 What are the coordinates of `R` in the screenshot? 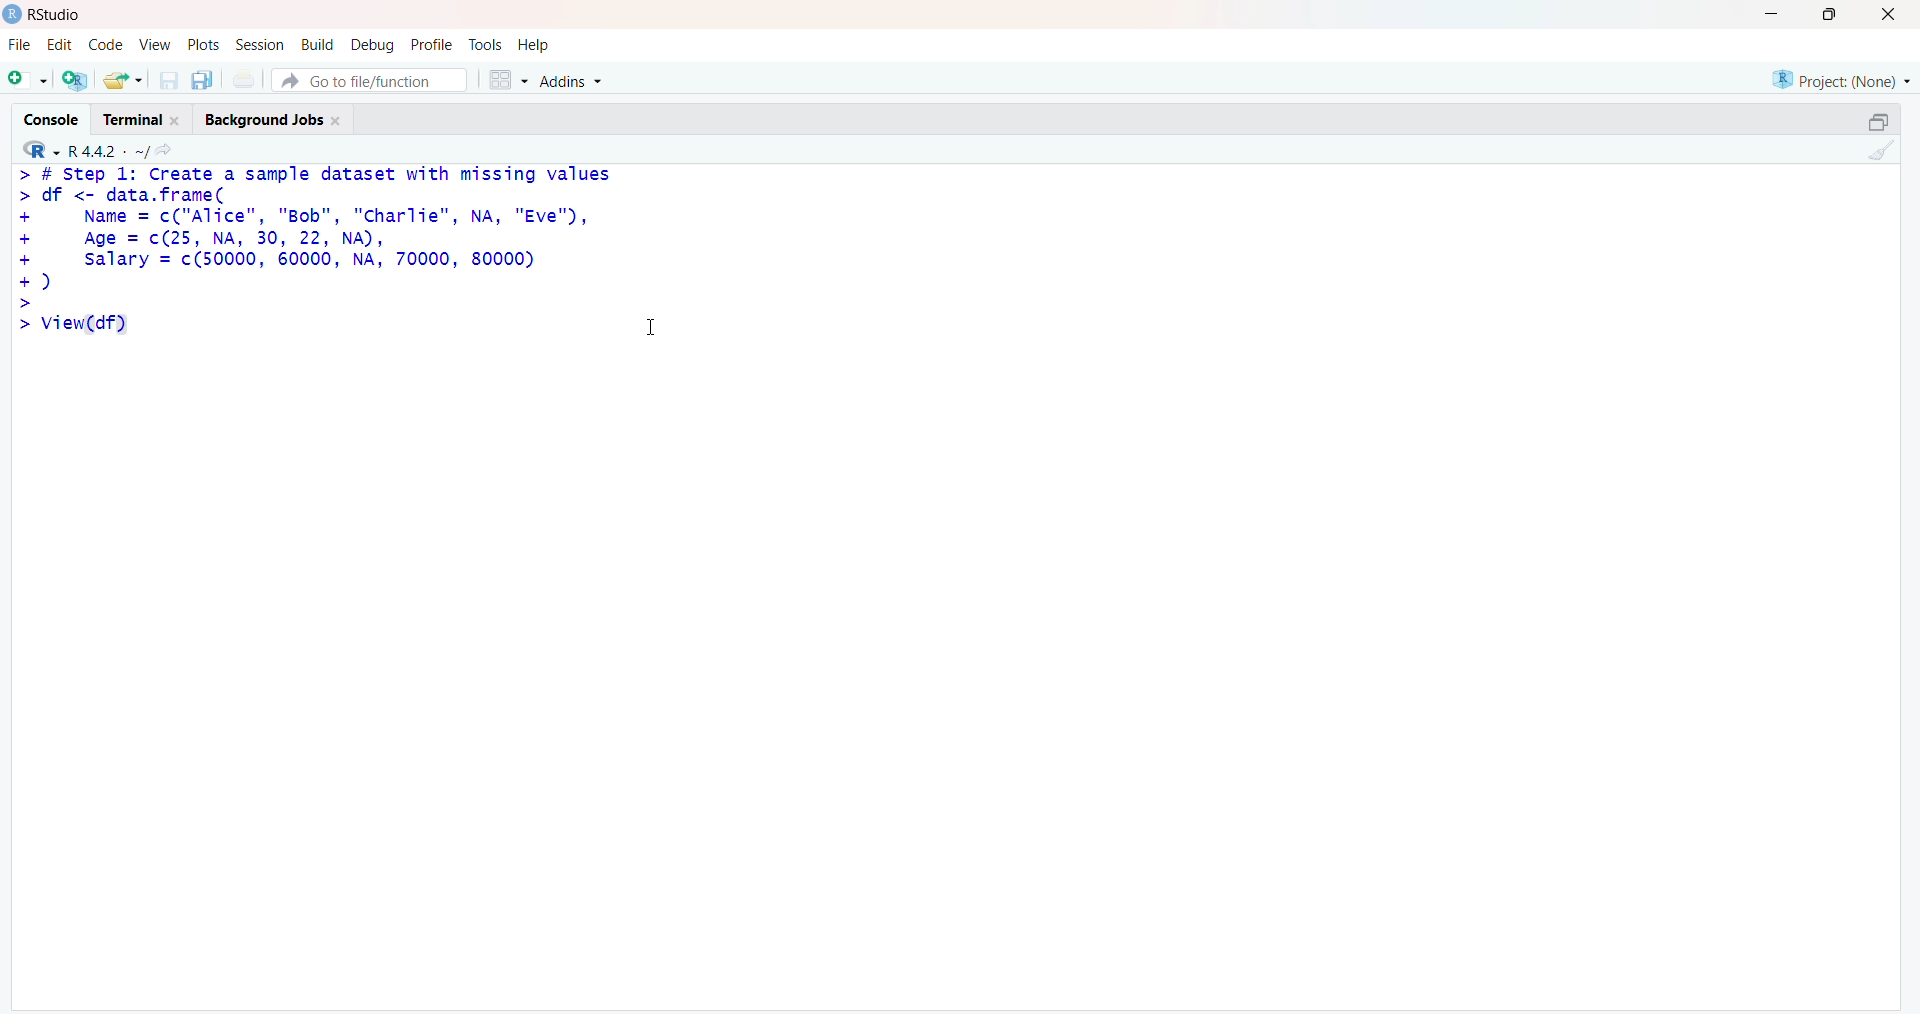 It's located at (39, 150).